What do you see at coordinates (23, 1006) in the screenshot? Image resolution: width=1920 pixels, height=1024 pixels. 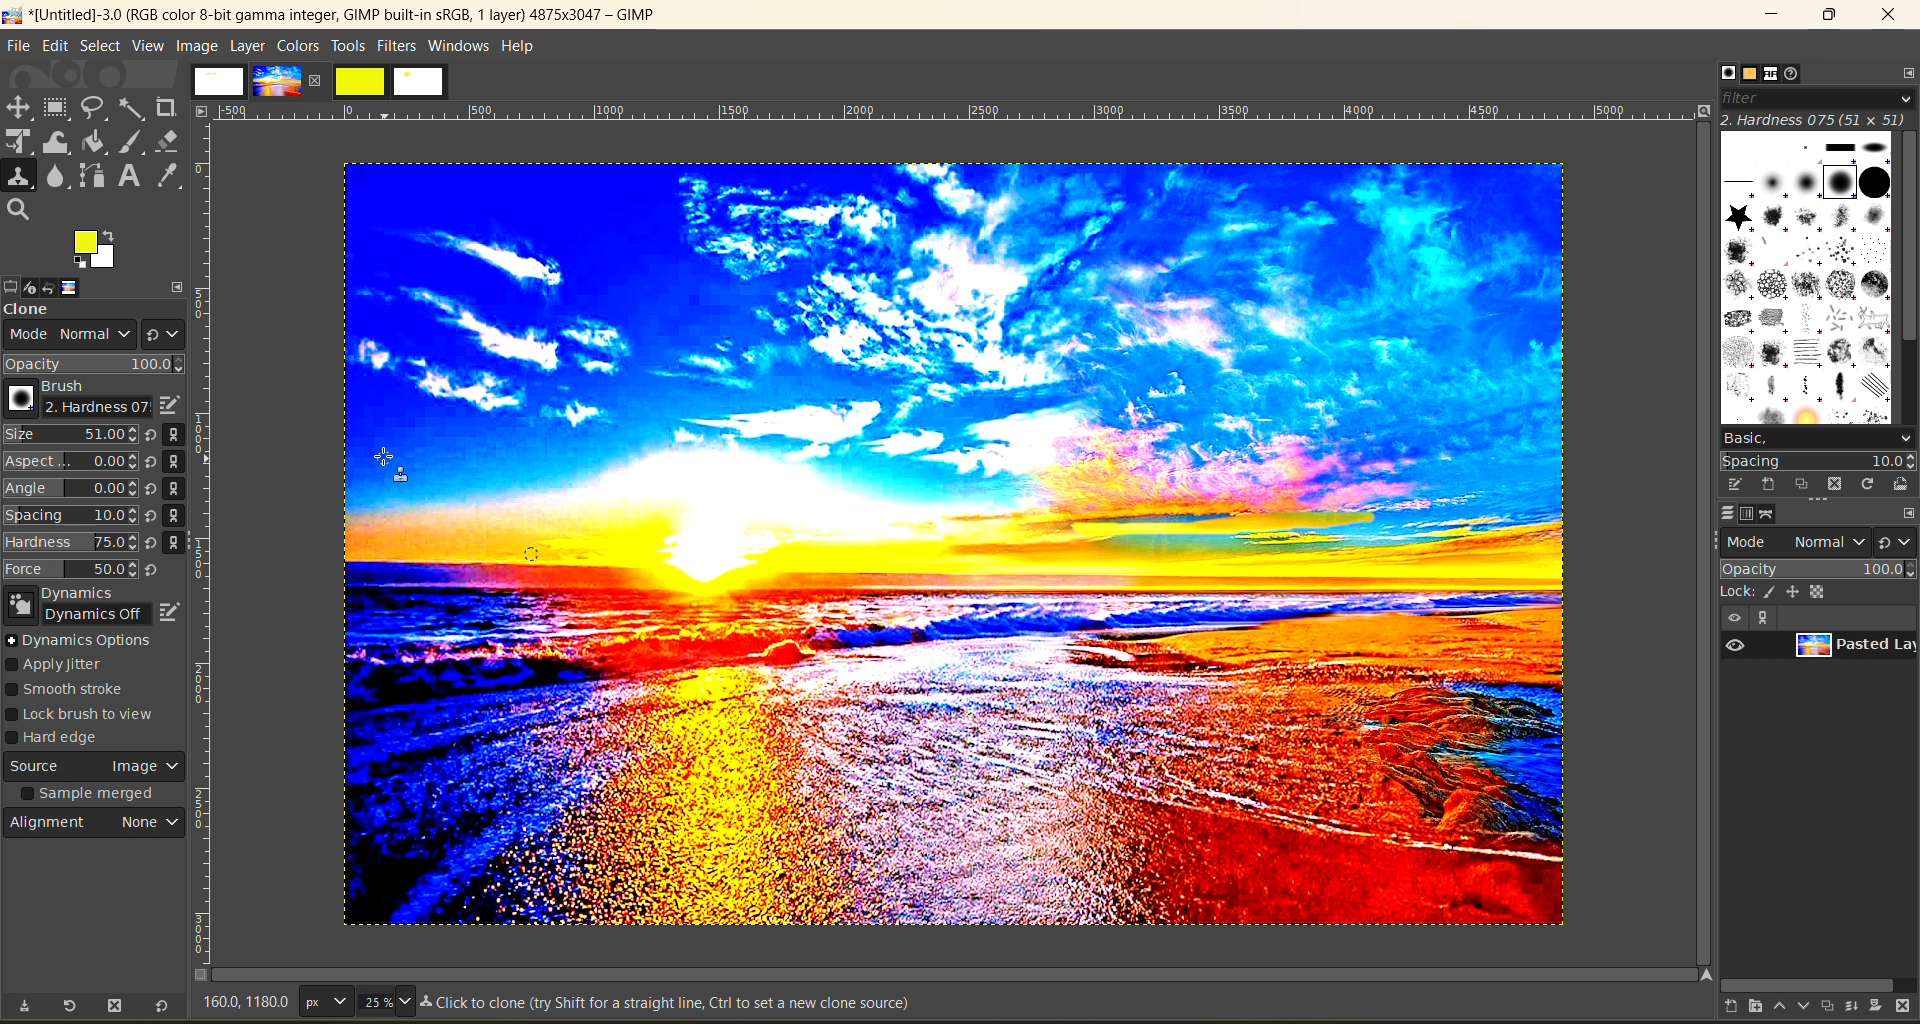 I see `save tool preset` at bounding box center [23, 1006].